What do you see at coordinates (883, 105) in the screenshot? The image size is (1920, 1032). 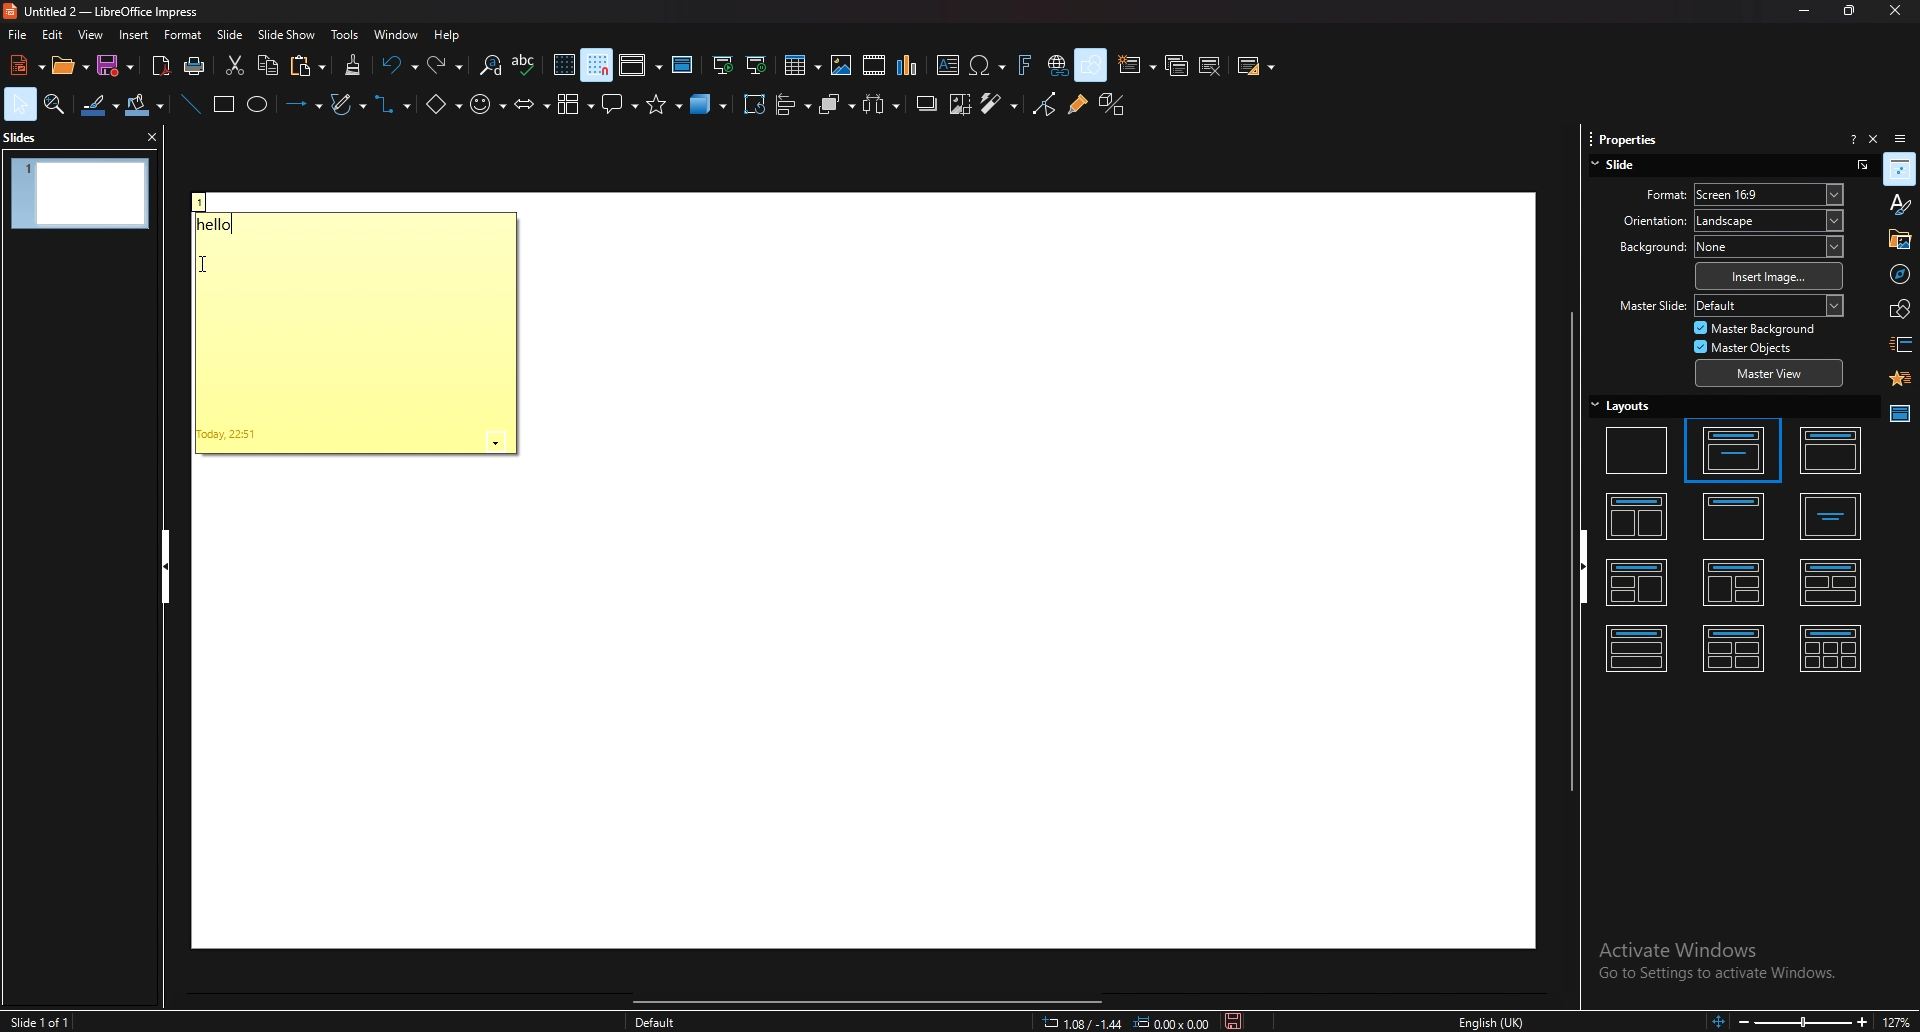 I see `distribute` at bounding box center [883, 105].